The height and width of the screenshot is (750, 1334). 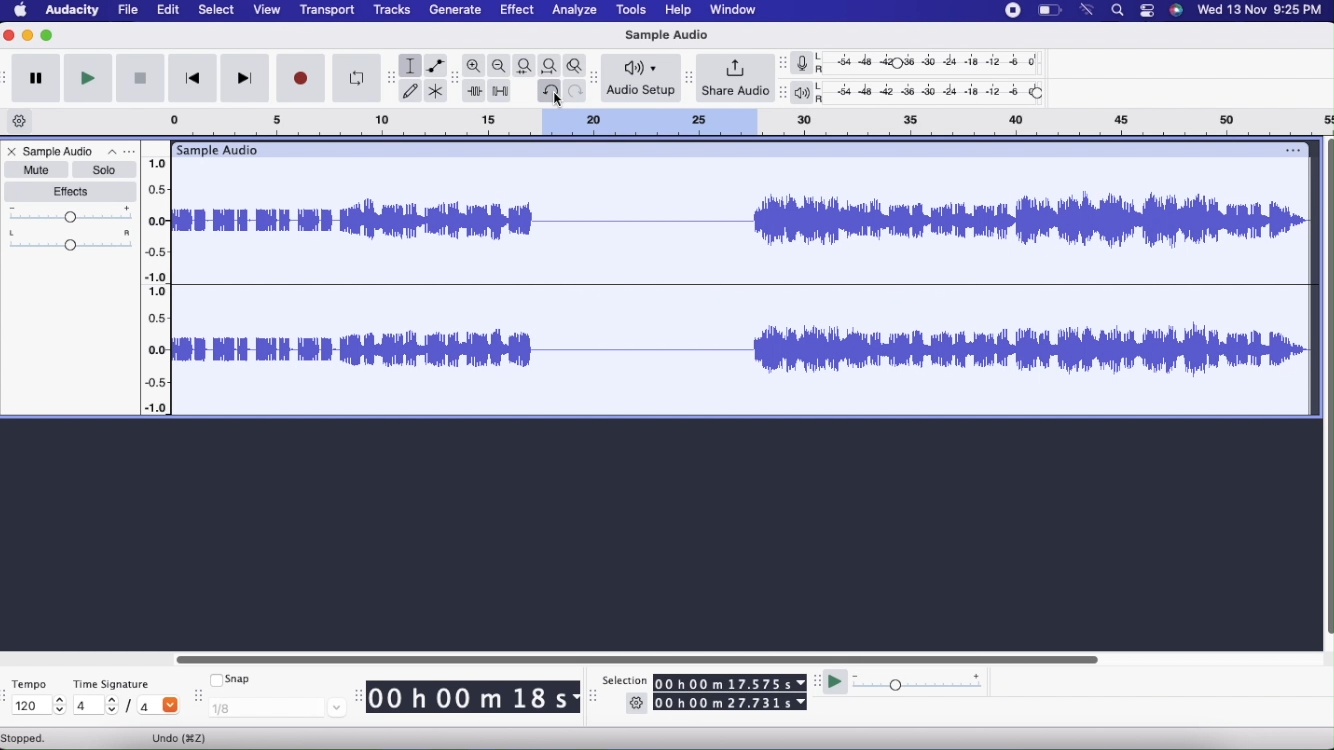 What do you see at coordinates (548, 91) in the screenshot?
I see `Undo` at bounding box center [548, 91].